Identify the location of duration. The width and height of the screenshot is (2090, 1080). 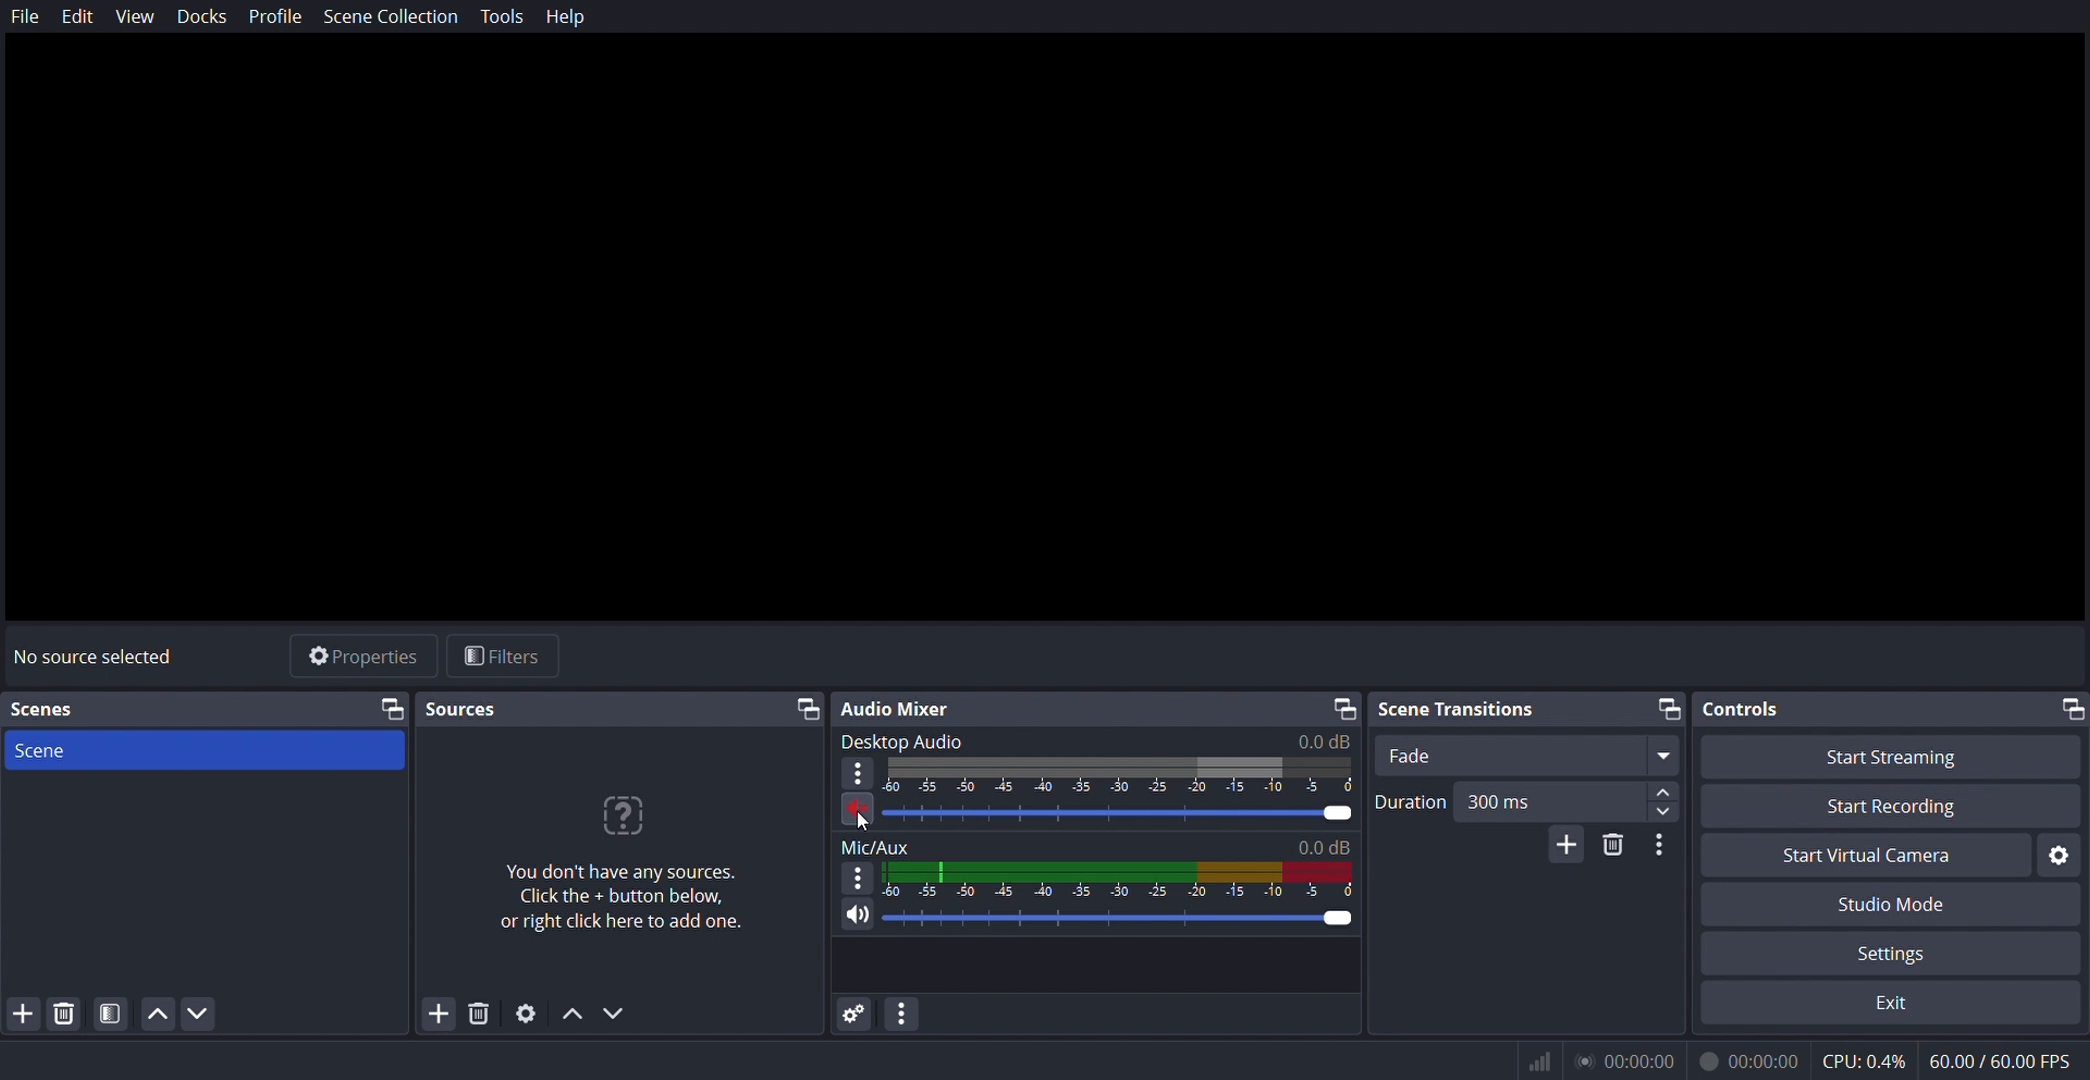
(1527, 800).